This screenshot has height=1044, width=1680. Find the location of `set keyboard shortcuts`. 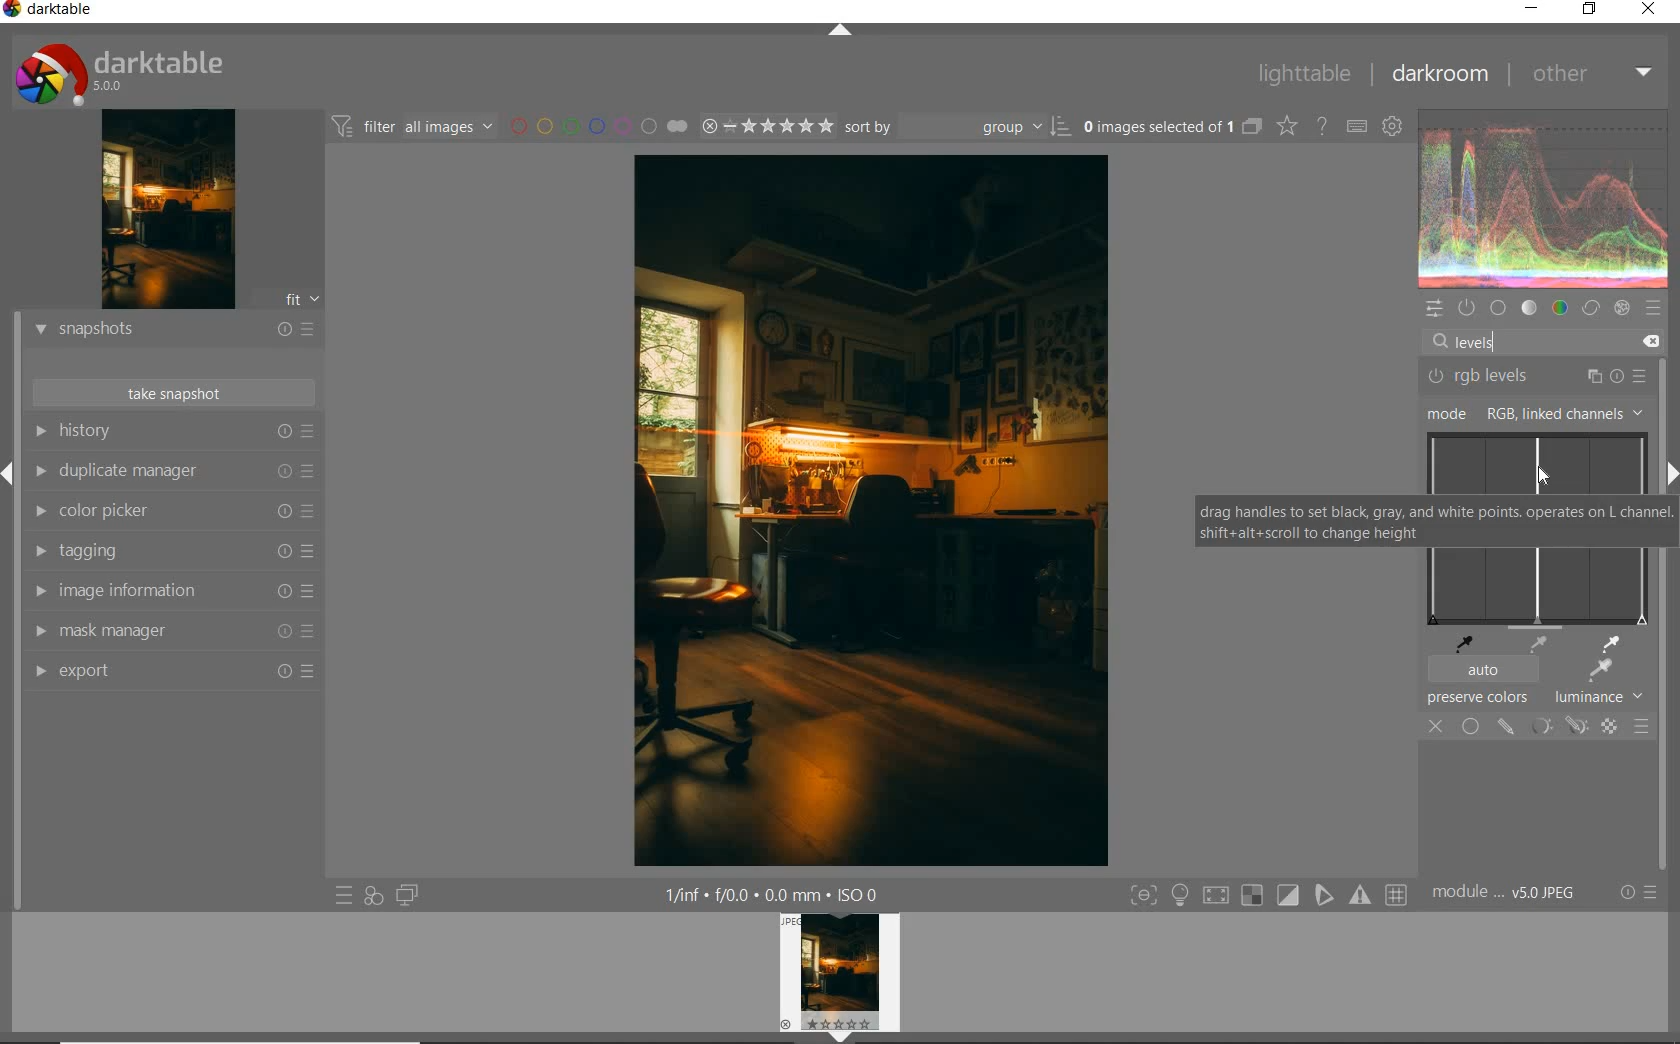

set keyboard shortcuts is located at coordinates (1356, 128).